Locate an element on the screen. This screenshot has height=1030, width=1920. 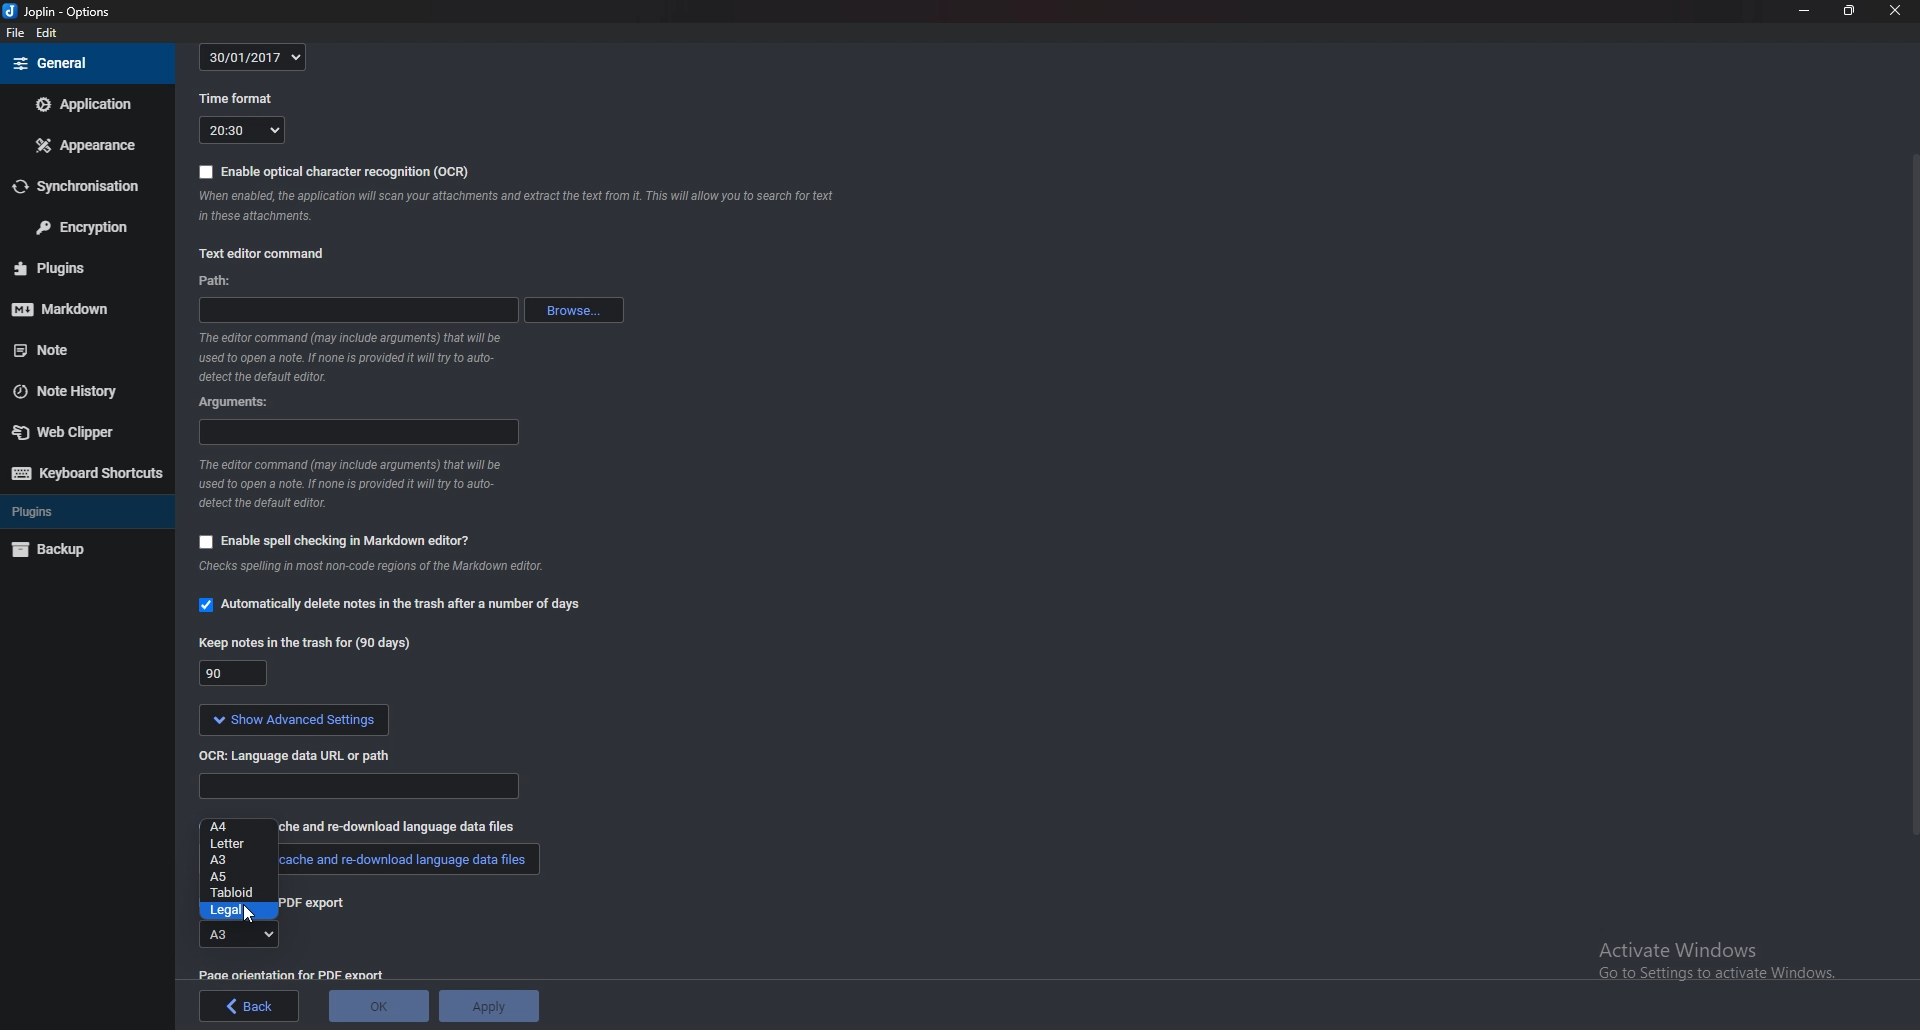
Show advanced settings is located at coordinates (294, 722).